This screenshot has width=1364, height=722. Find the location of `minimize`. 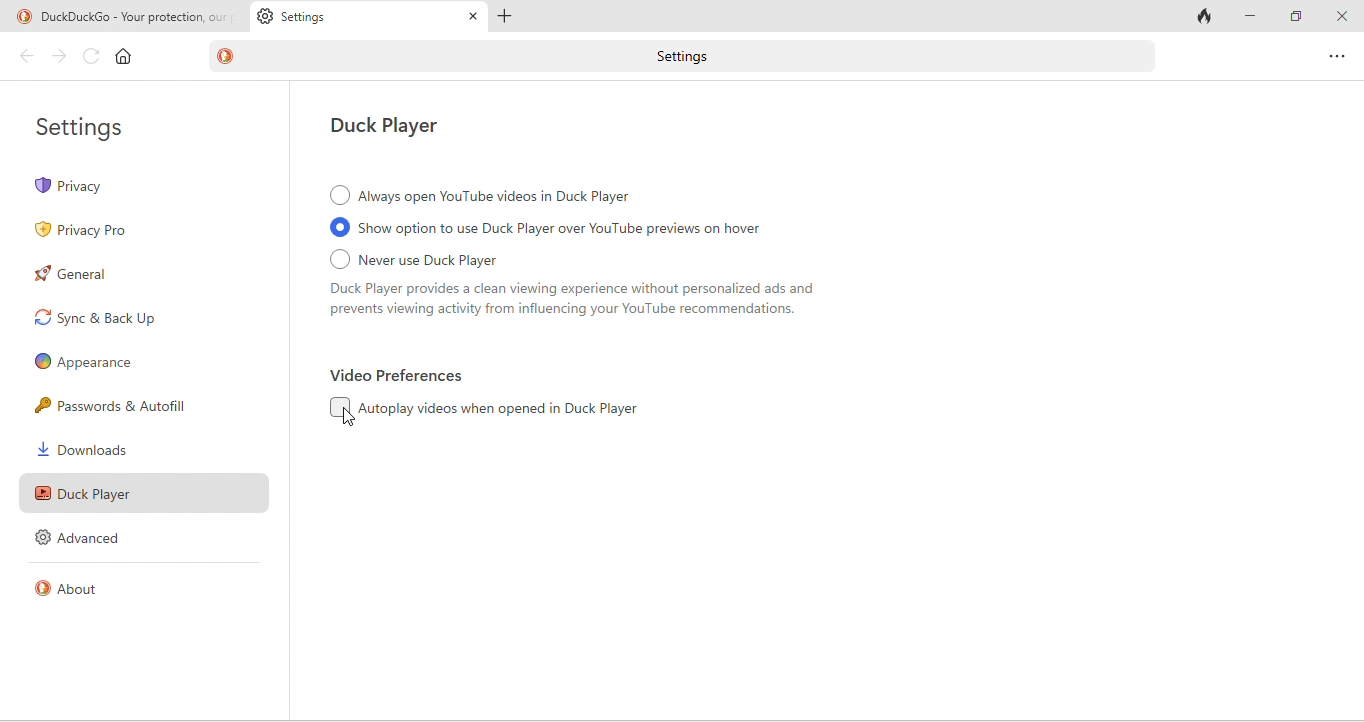

minimize is located at coordinates (1253, 17).